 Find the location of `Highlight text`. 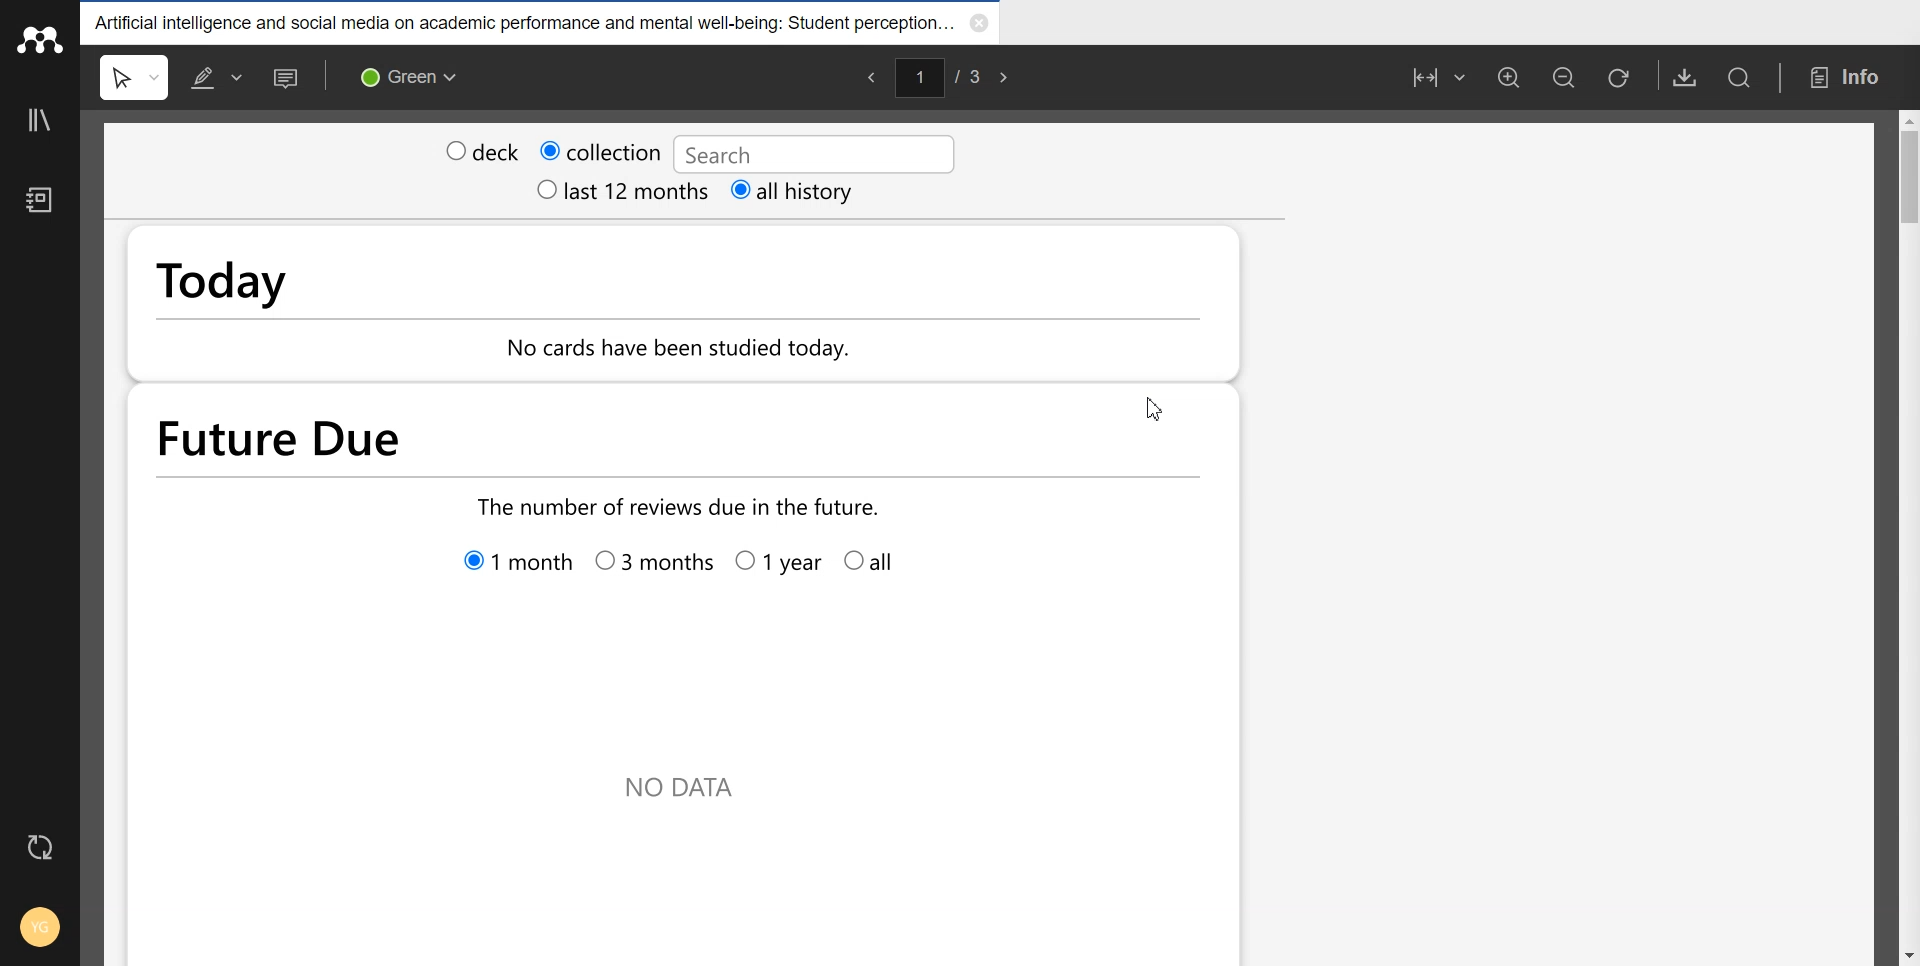

Highlight text is located at coordinates (217, 77).